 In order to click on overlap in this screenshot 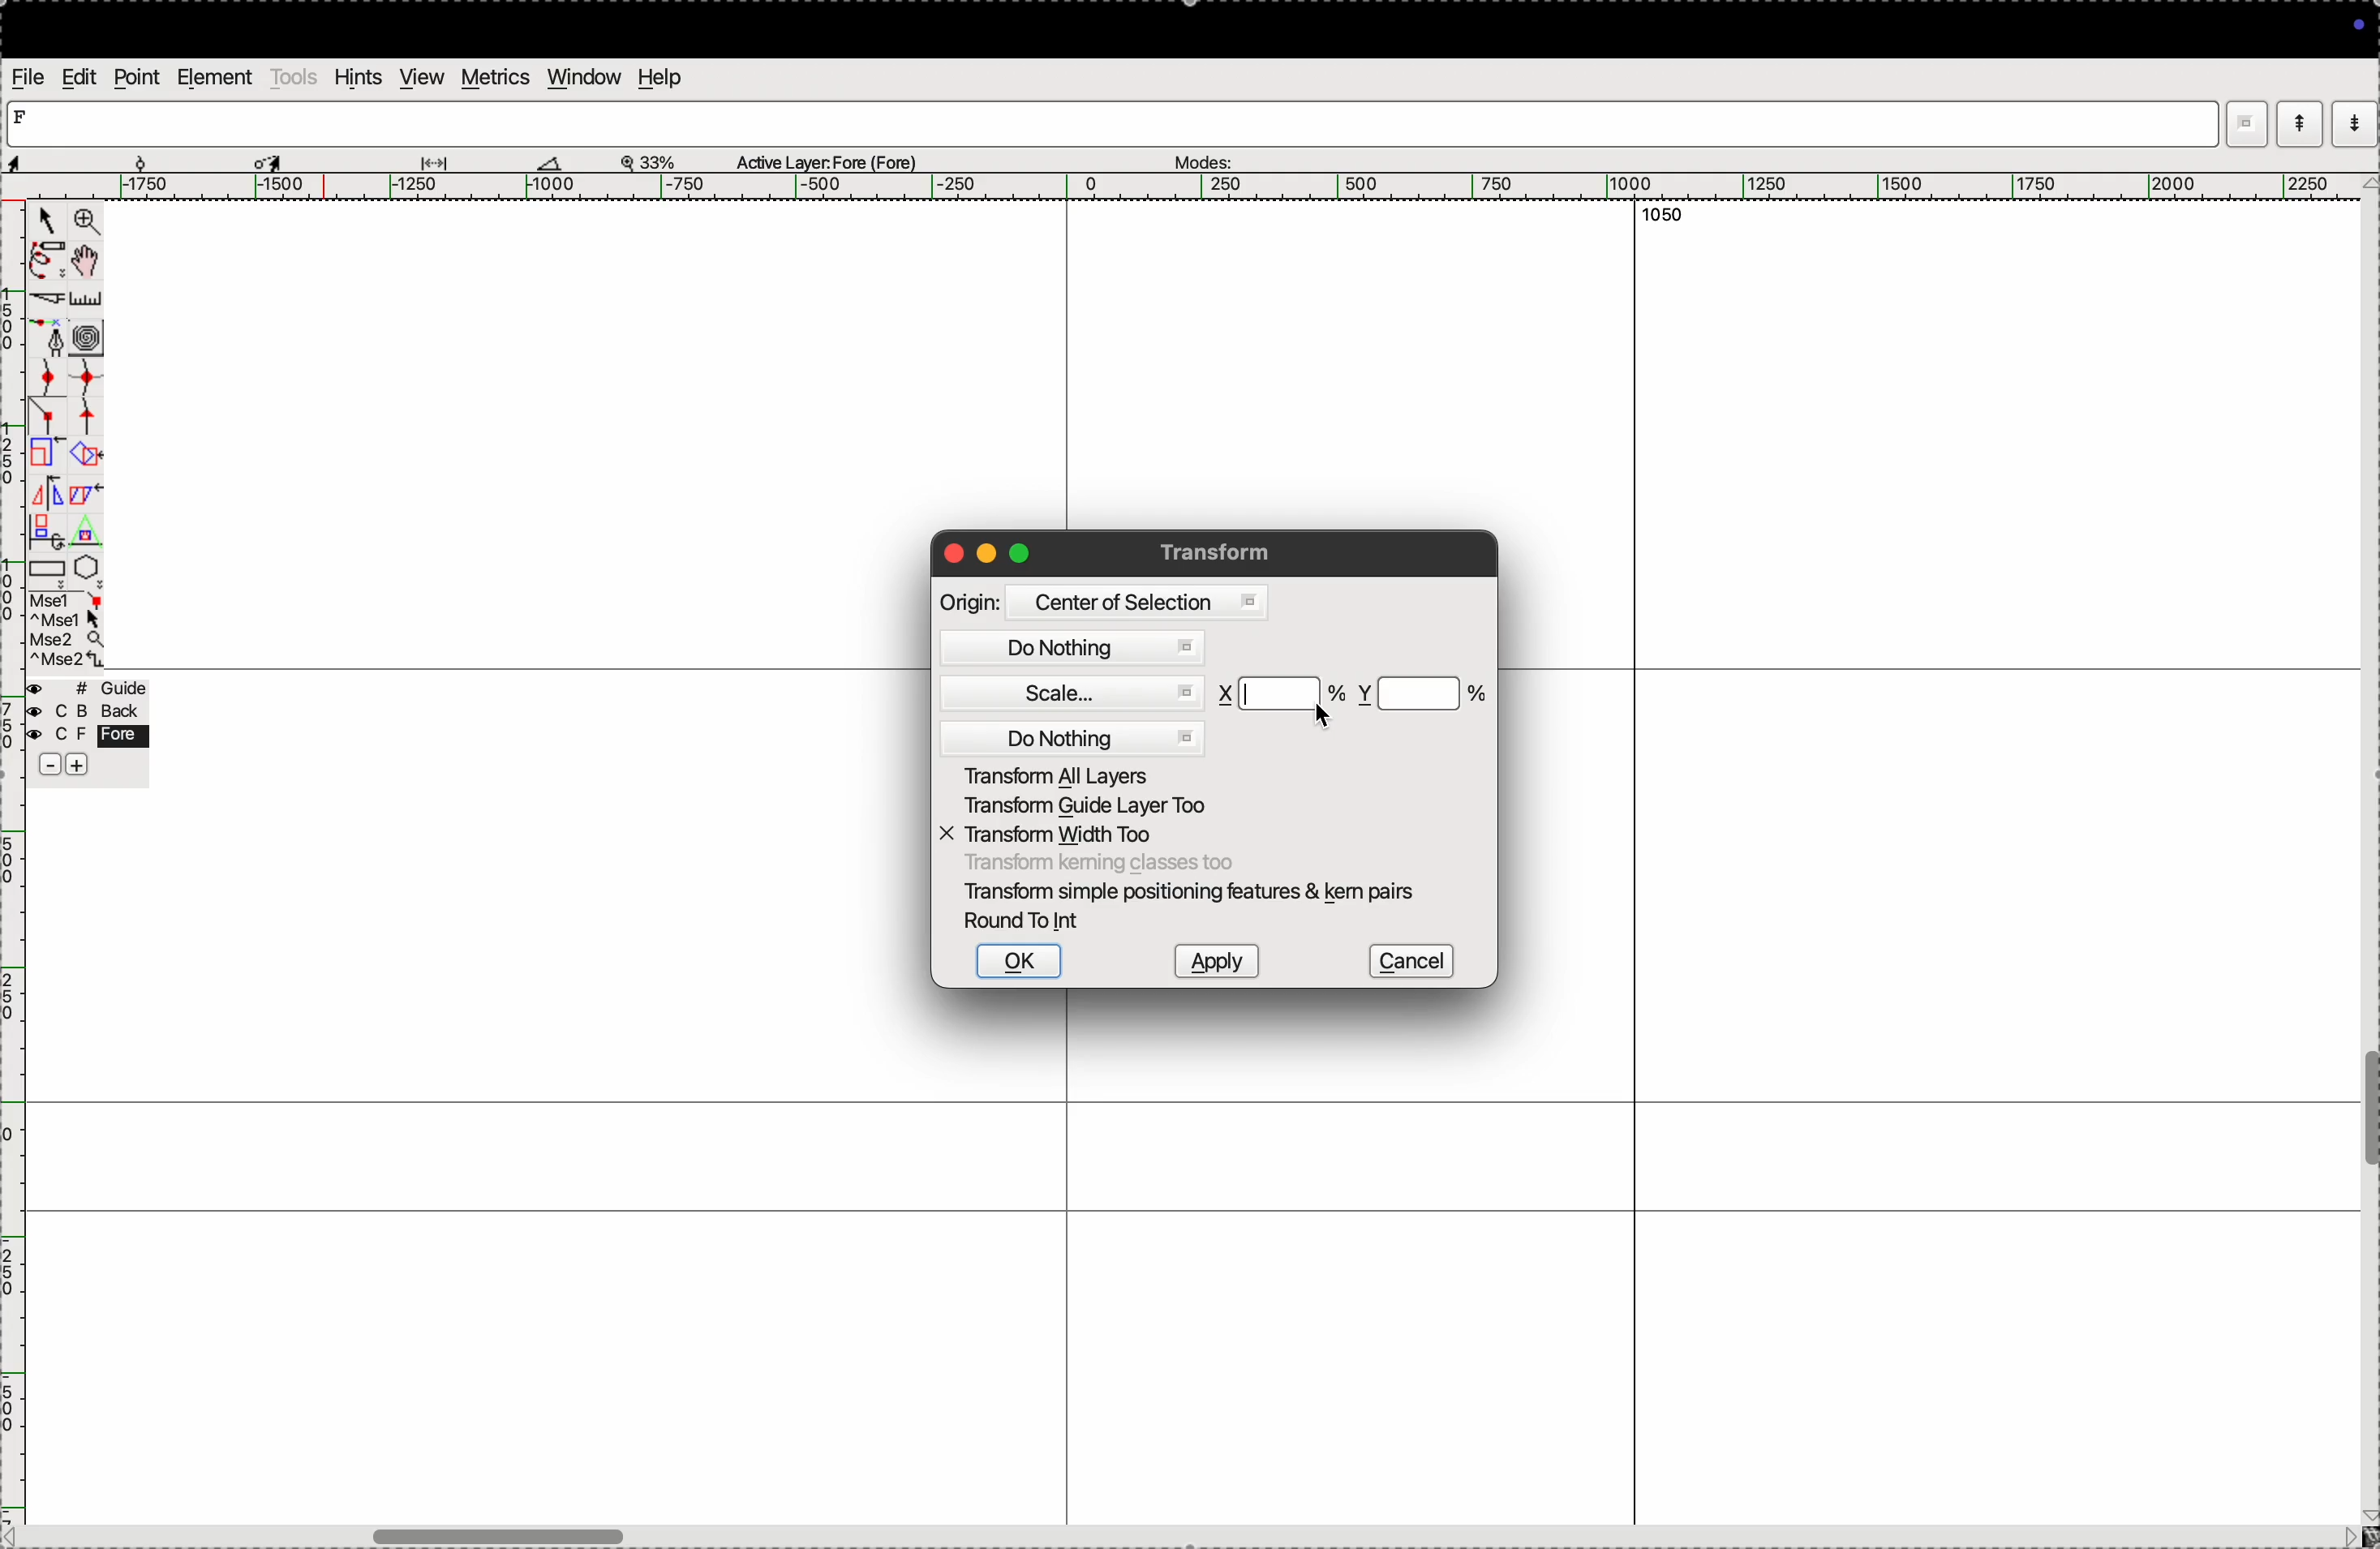, I will do `click(88, 455)`.